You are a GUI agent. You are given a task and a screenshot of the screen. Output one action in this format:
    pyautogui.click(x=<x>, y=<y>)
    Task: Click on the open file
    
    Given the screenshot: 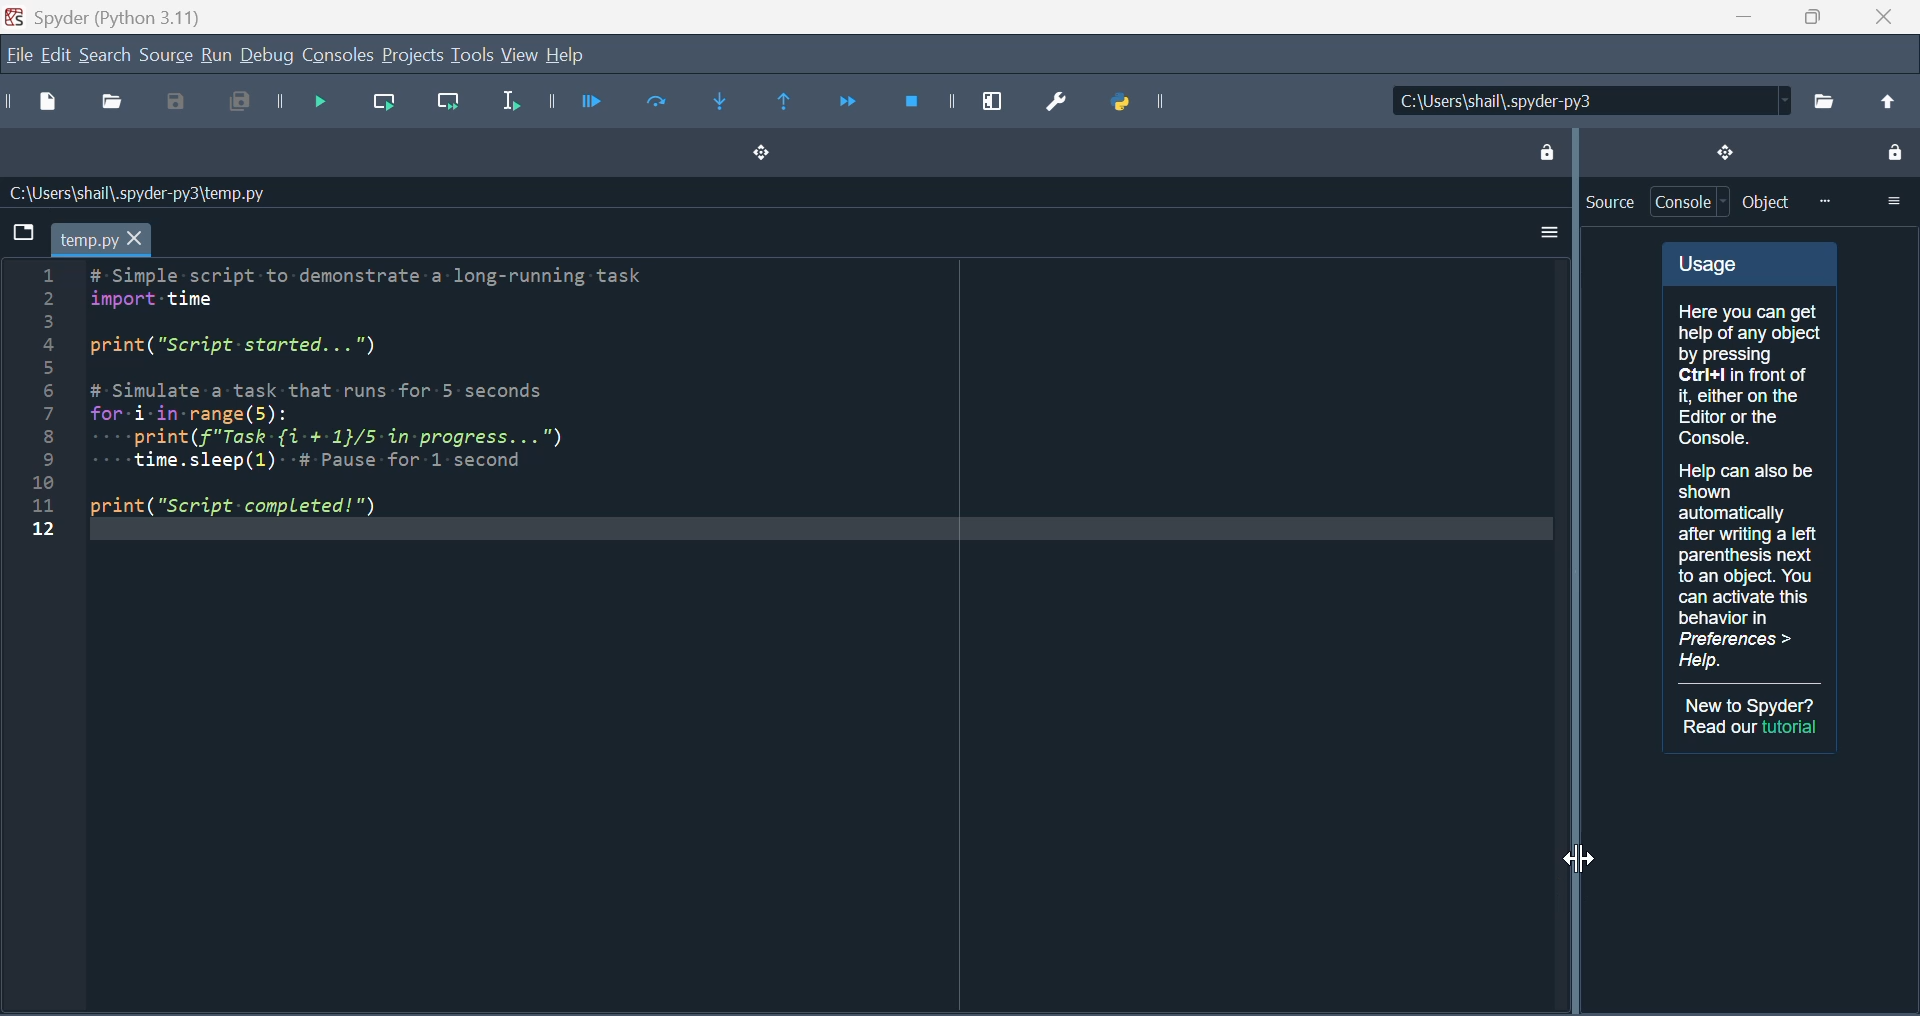 What is the action you would take?
    pyautogui.click(x=116, y=105)
    